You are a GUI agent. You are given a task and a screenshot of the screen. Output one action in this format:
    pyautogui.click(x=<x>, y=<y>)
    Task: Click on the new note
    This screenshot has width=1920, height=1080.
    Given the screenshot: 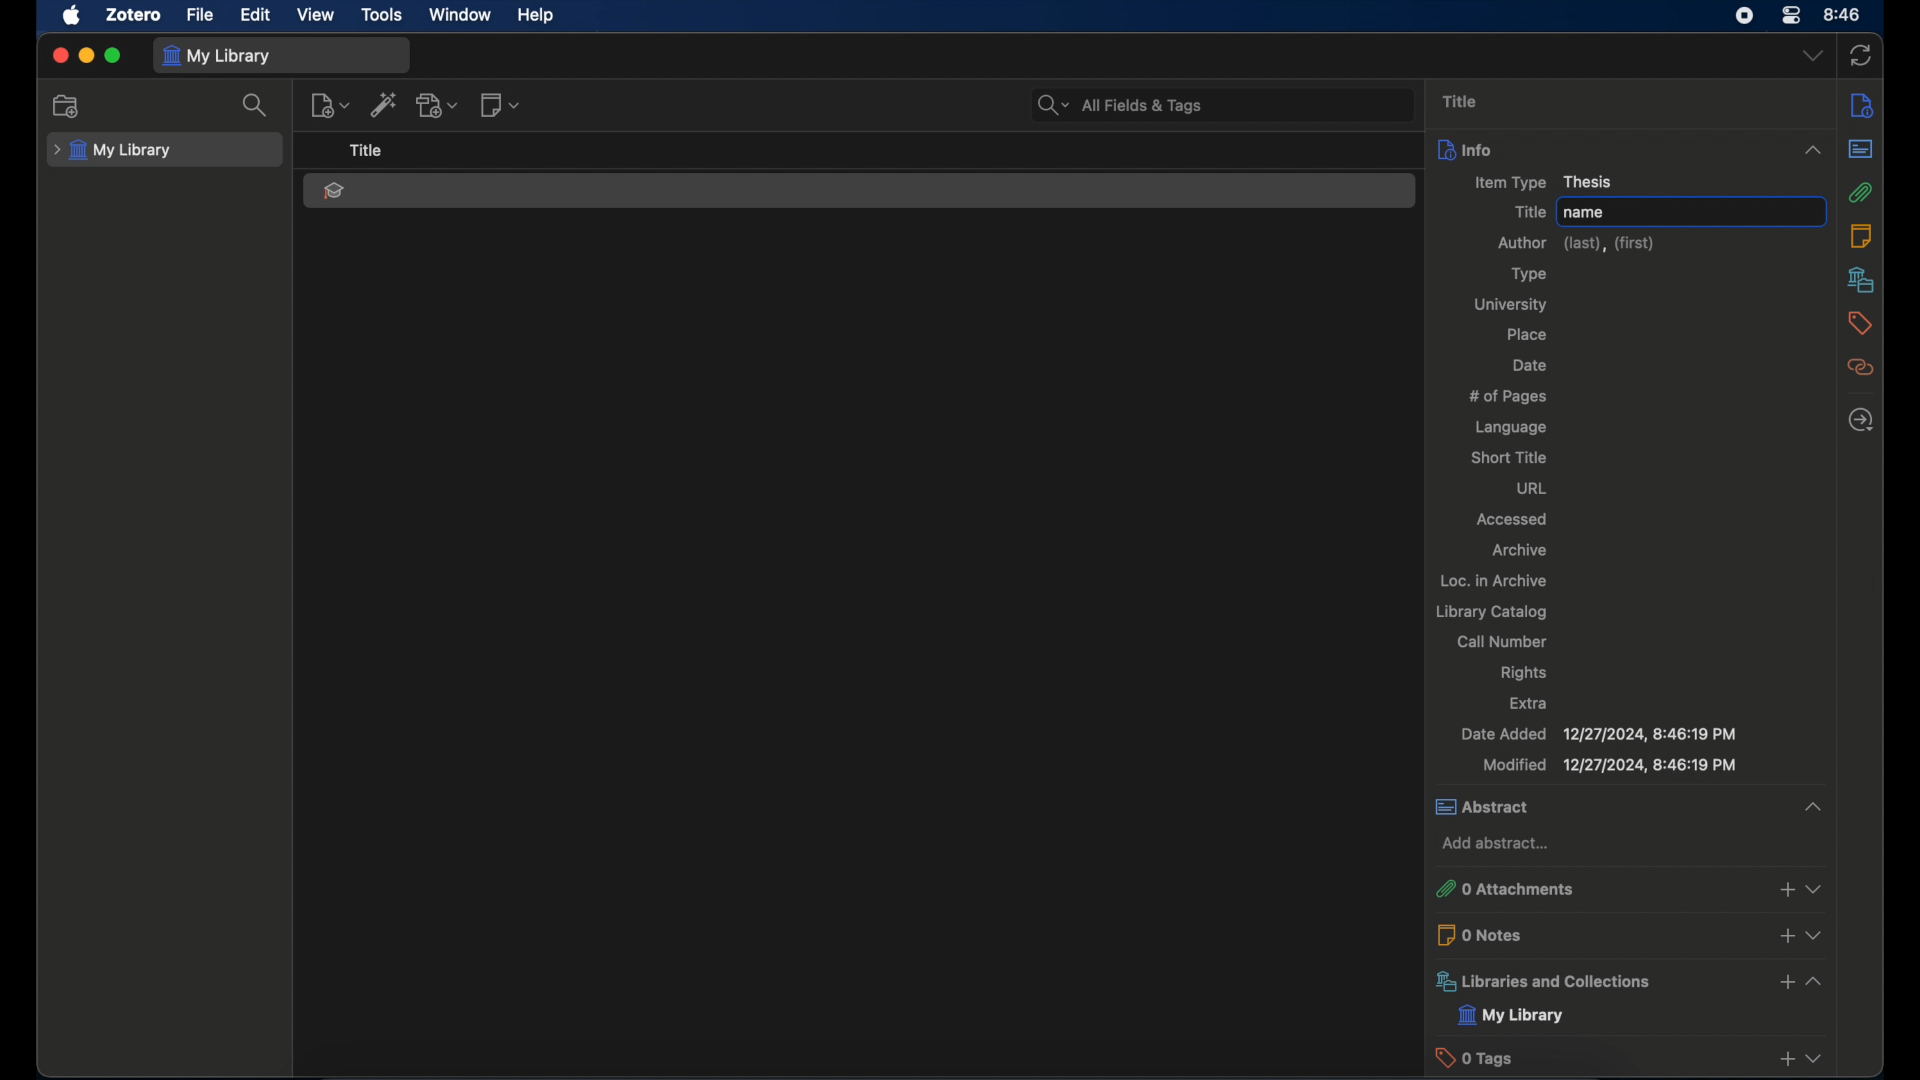 What is the action you would take?
    pyautogui.click(x=500, y=105)
    